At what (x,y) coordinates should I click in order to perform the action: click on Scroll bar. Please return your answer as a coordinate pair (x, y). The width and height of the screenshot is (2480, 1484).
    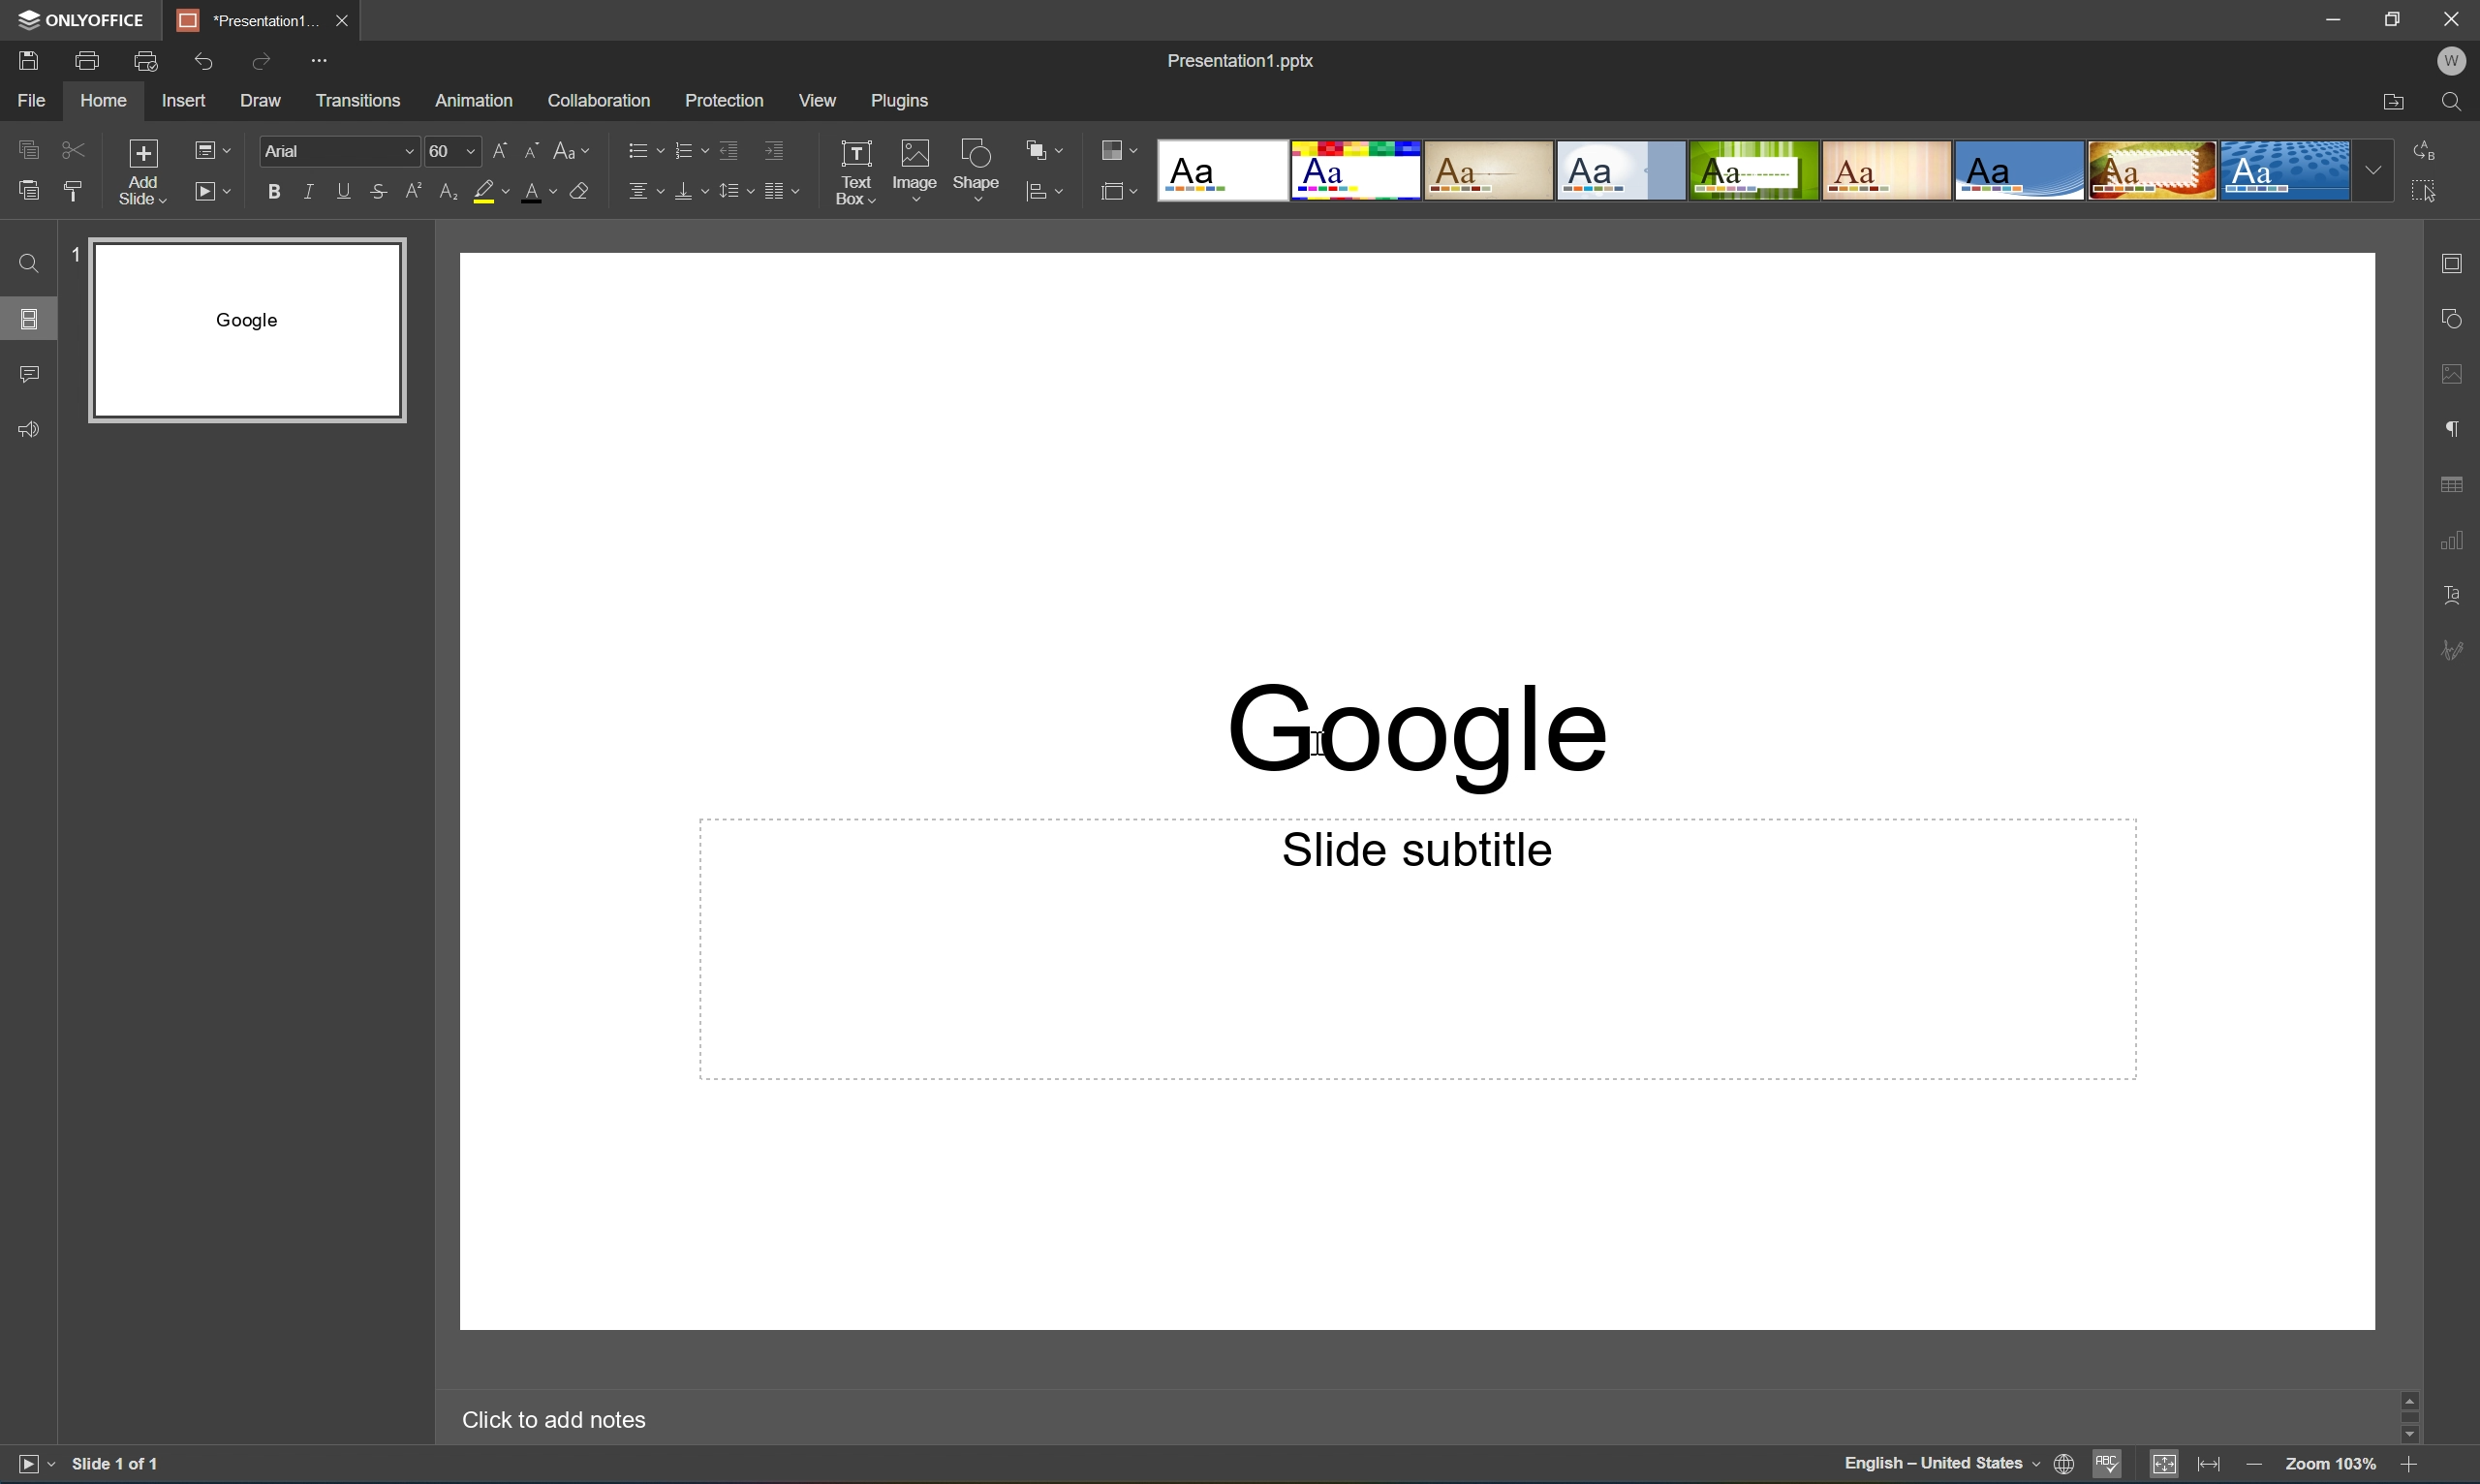
    Looking at the image, I should click on (2410, 1415).